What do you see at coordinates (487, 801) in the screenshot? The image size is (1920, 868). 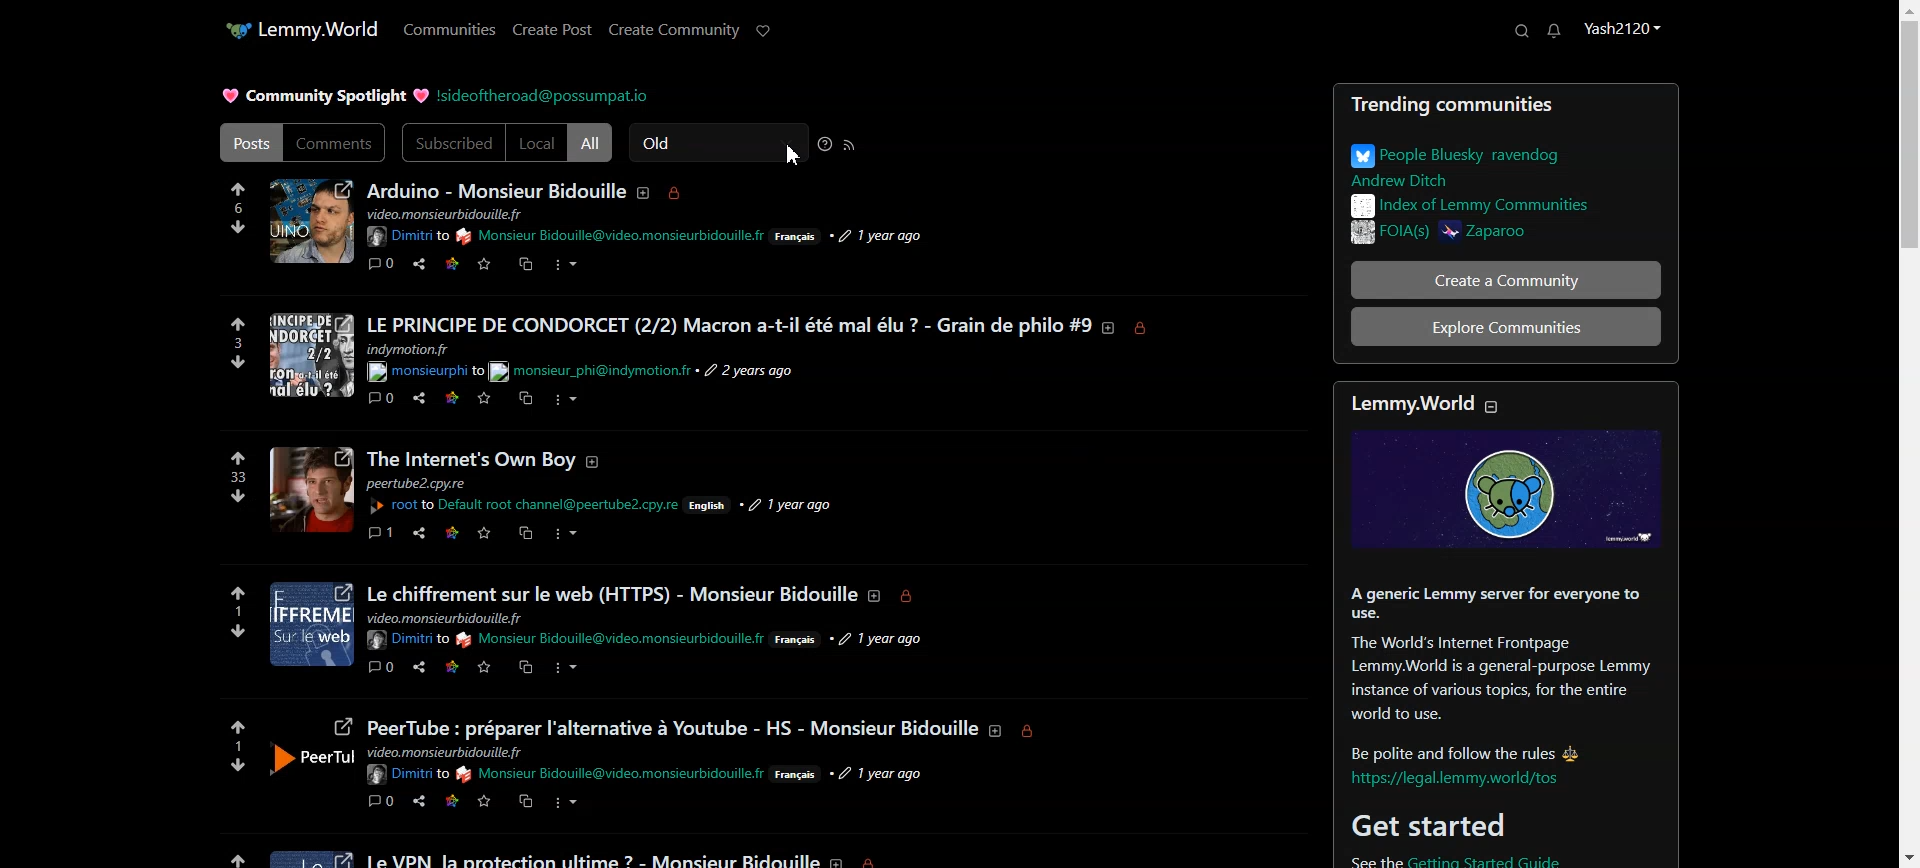 I see `save` at bounding box center [487, 801].